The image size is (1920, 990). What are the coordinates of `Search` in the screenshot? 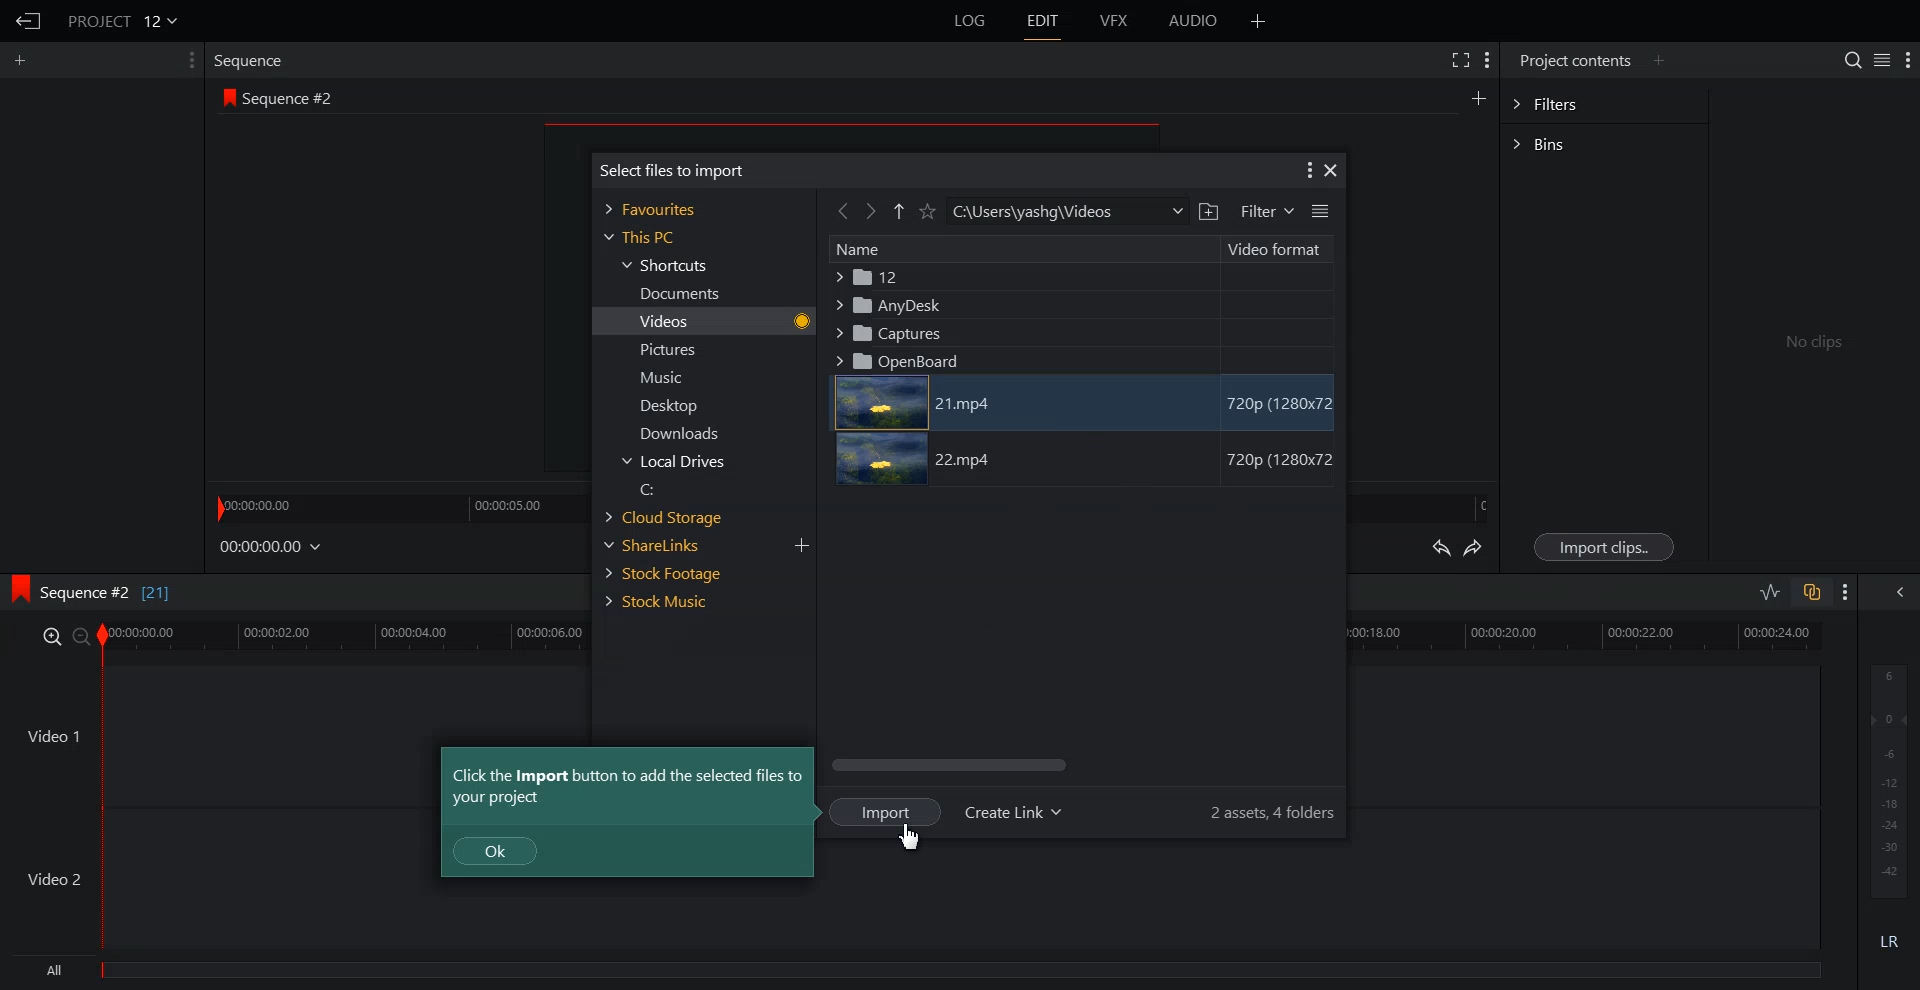 It's located at (1844, 58).